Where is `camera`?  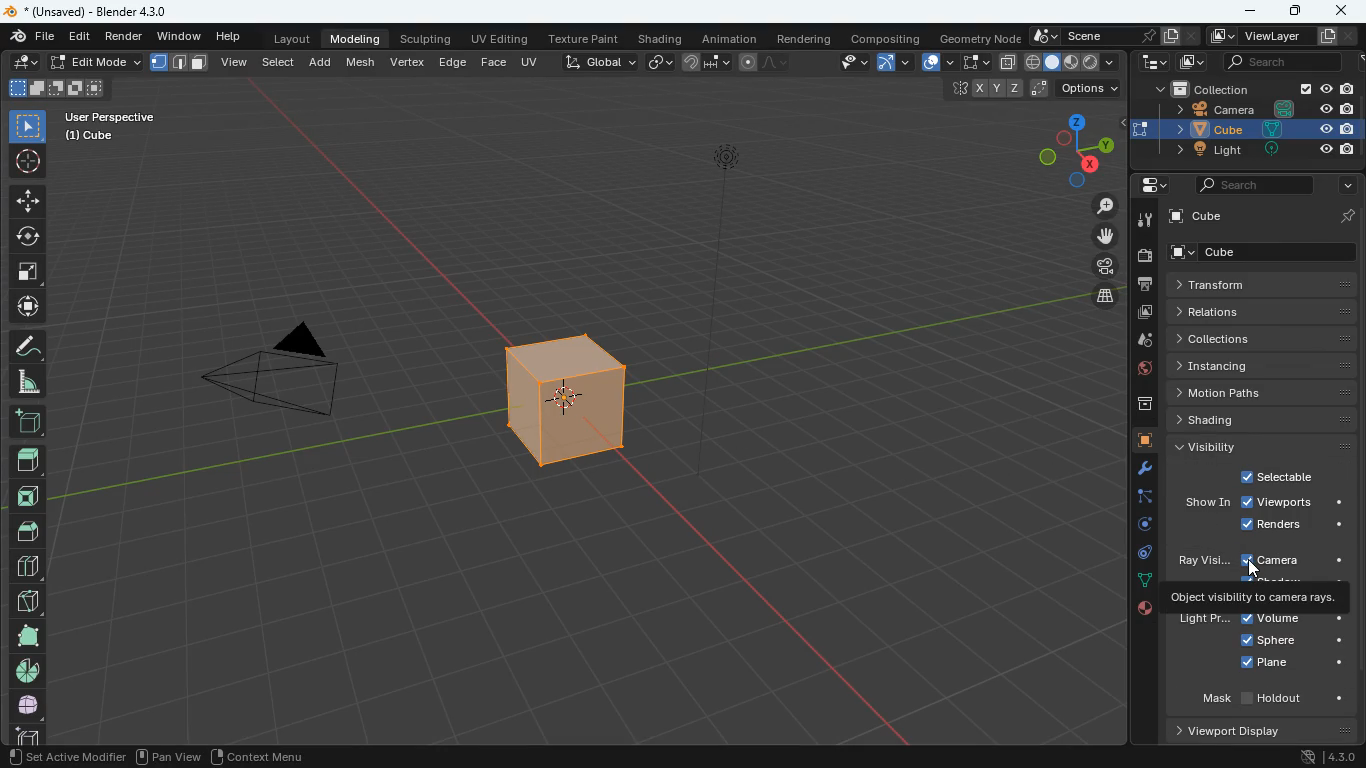 camera is located at coordinates (1294, 556).